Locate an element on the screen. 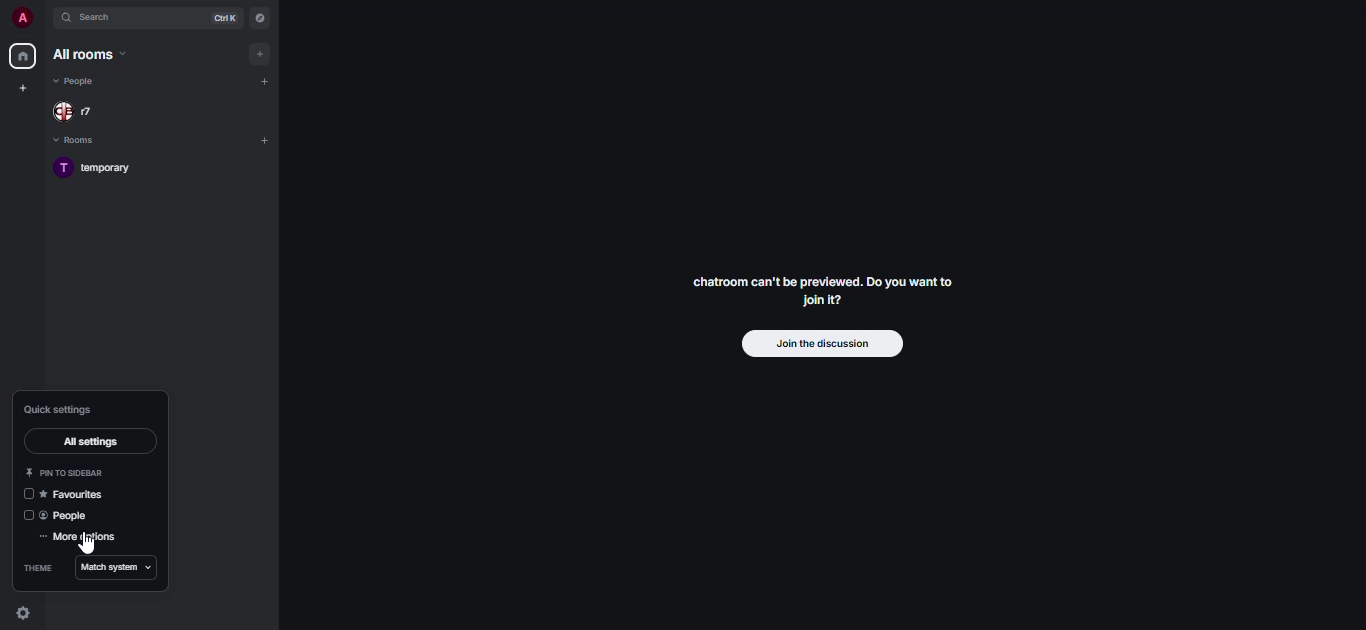 This screenshot has width=1366, height=630. add is located at coordinates (266, 140).